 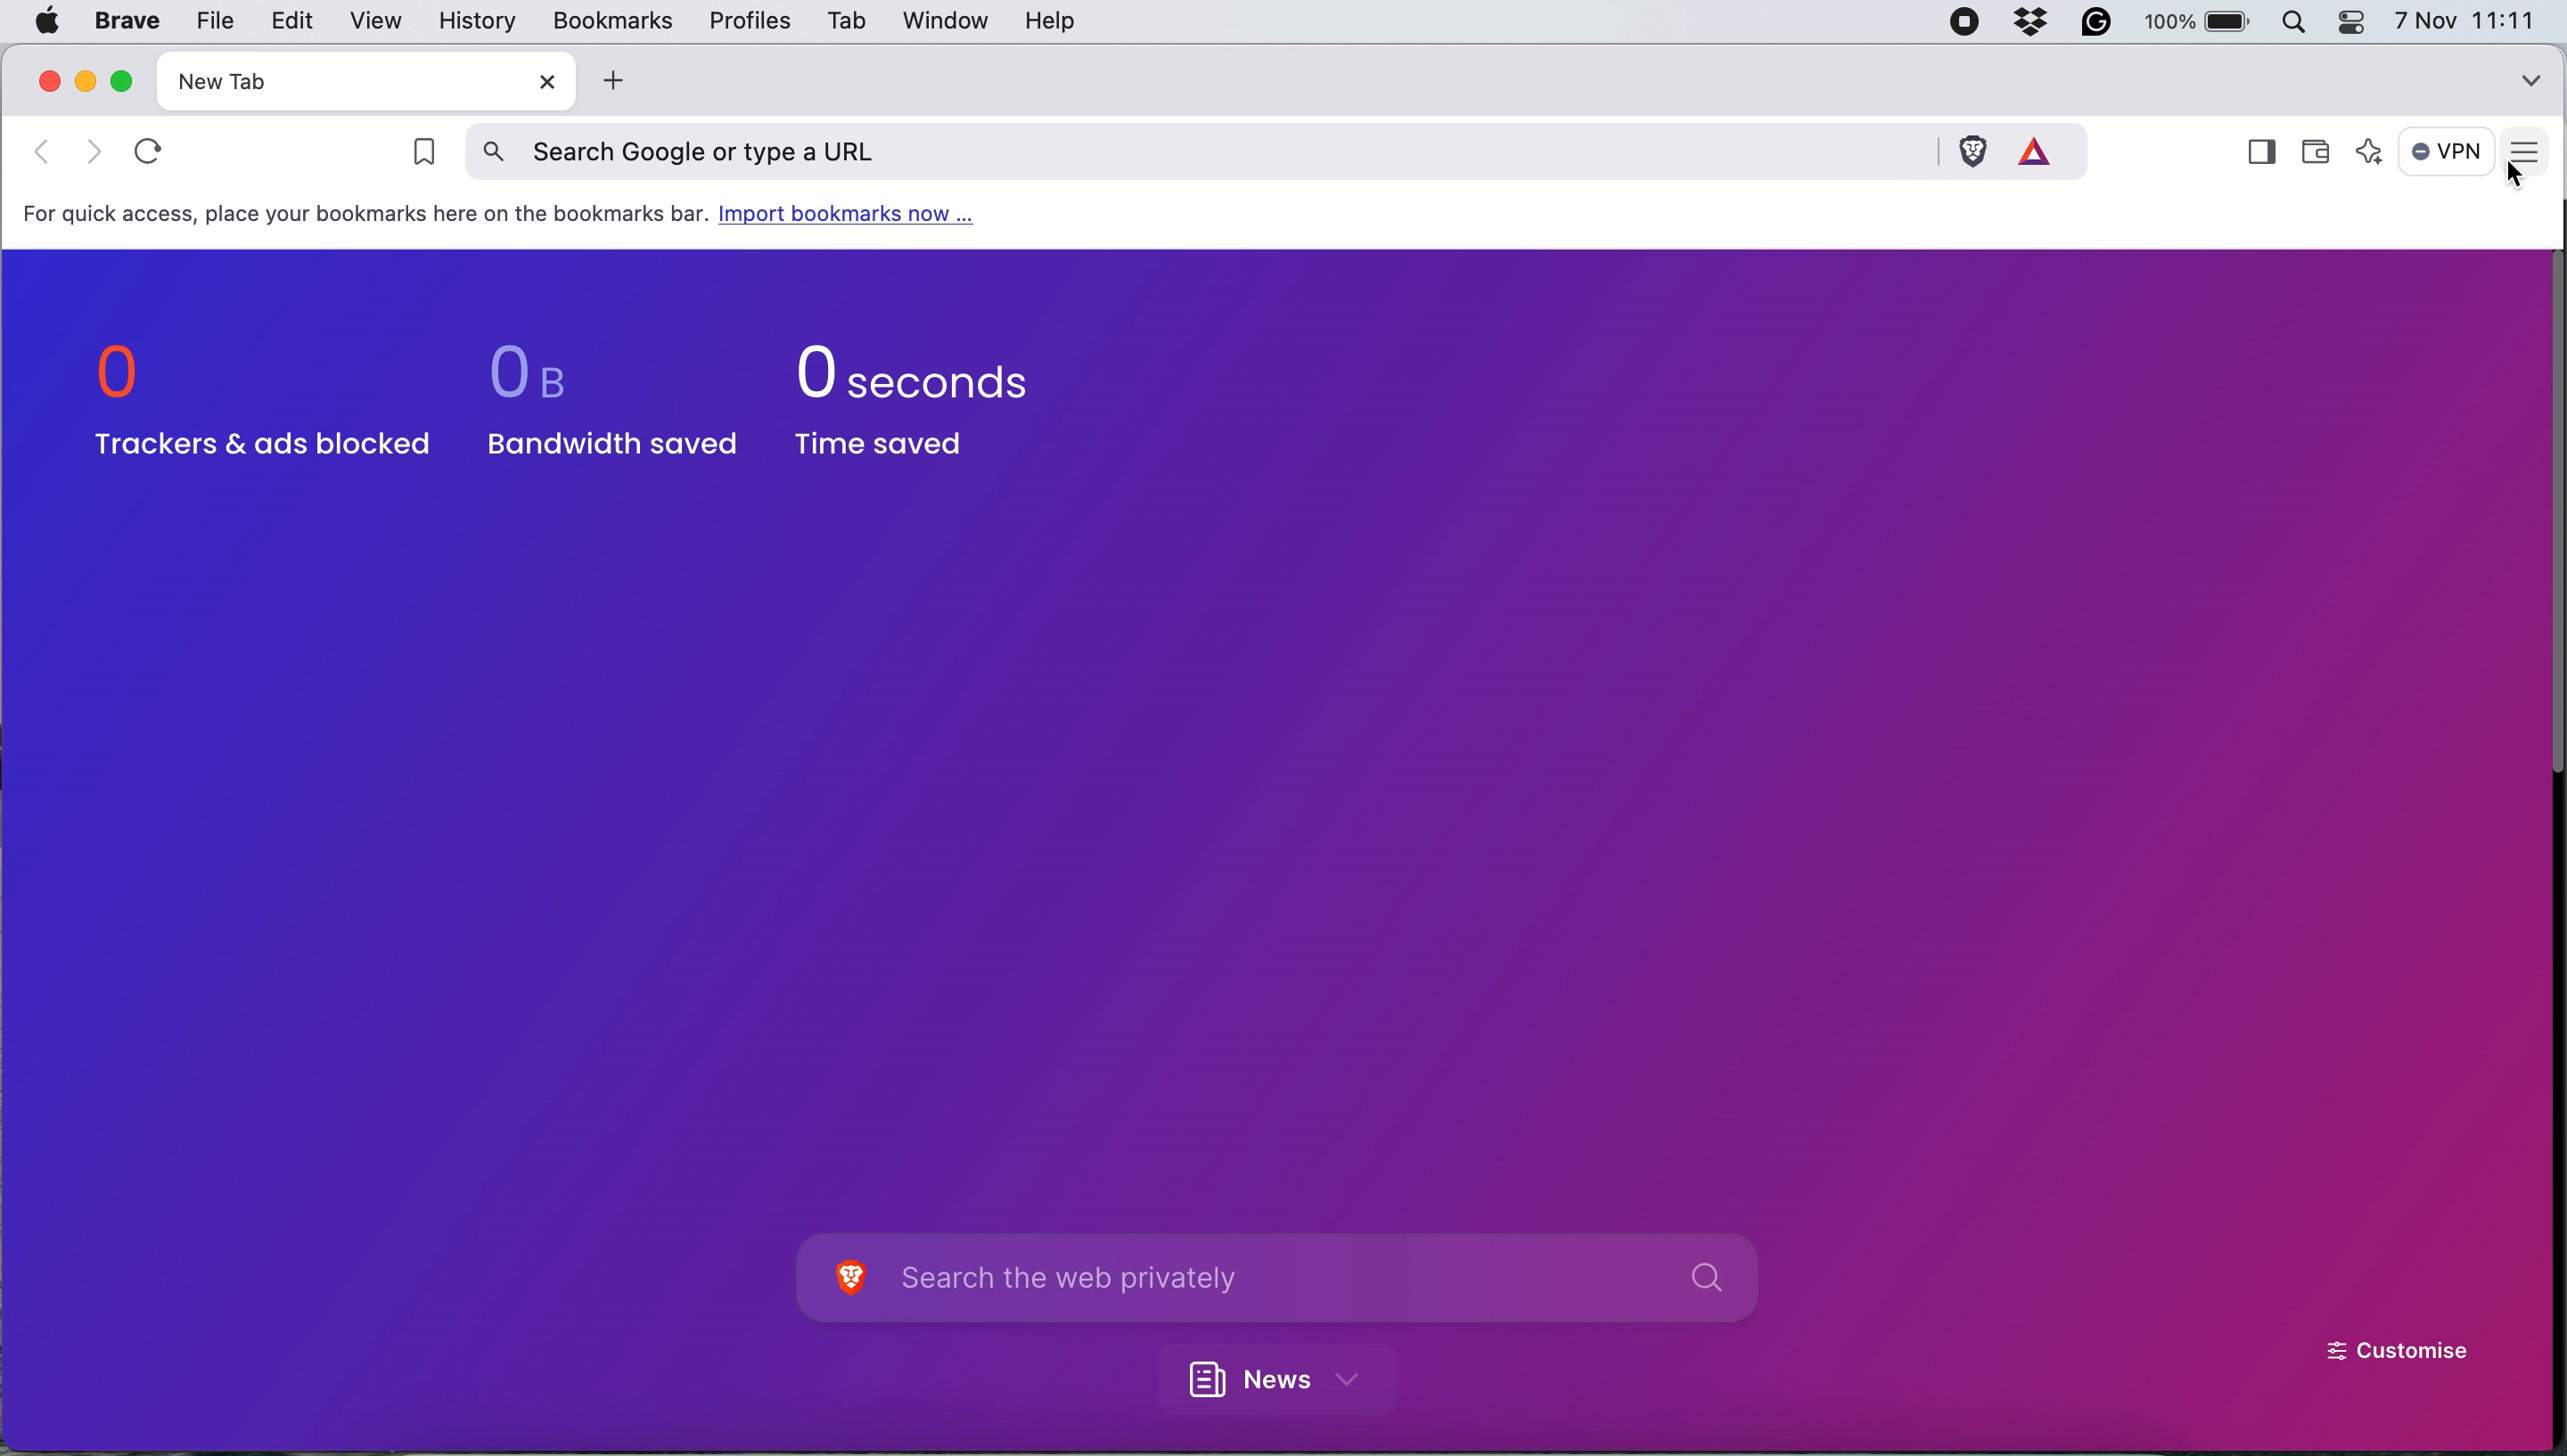 I want to click on cursor, so click(x=2520, y=178).